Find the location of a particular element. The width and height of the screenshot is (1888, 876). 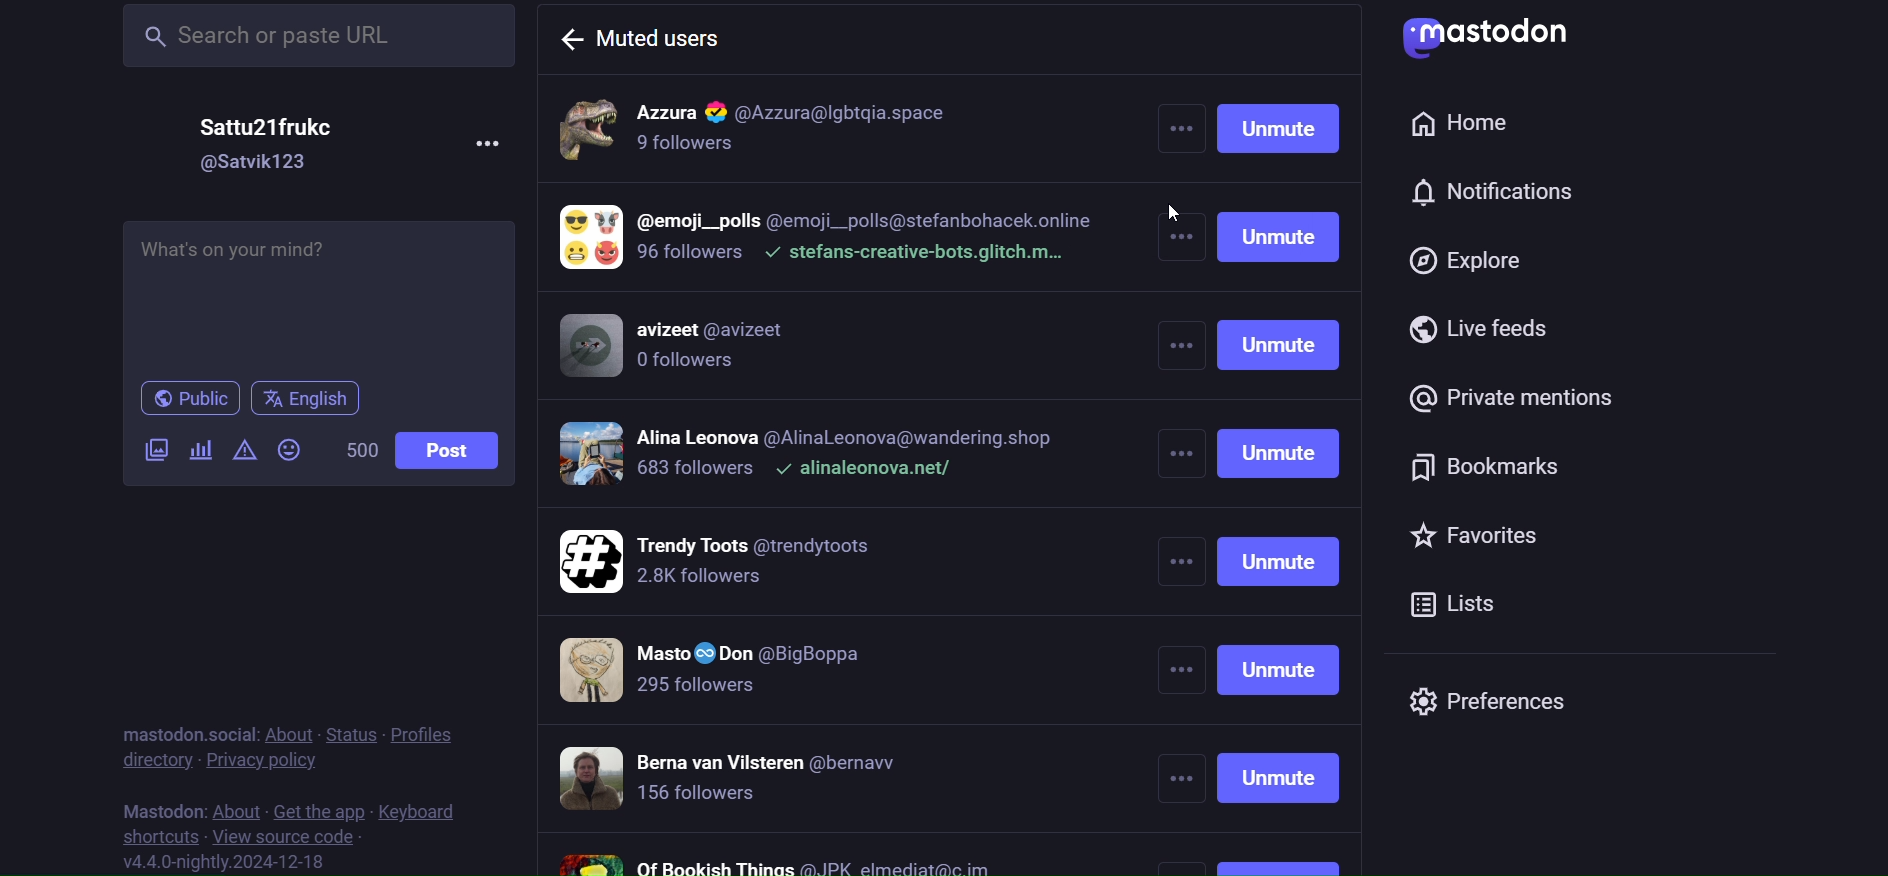

more is located at coordinates (1180, 133).